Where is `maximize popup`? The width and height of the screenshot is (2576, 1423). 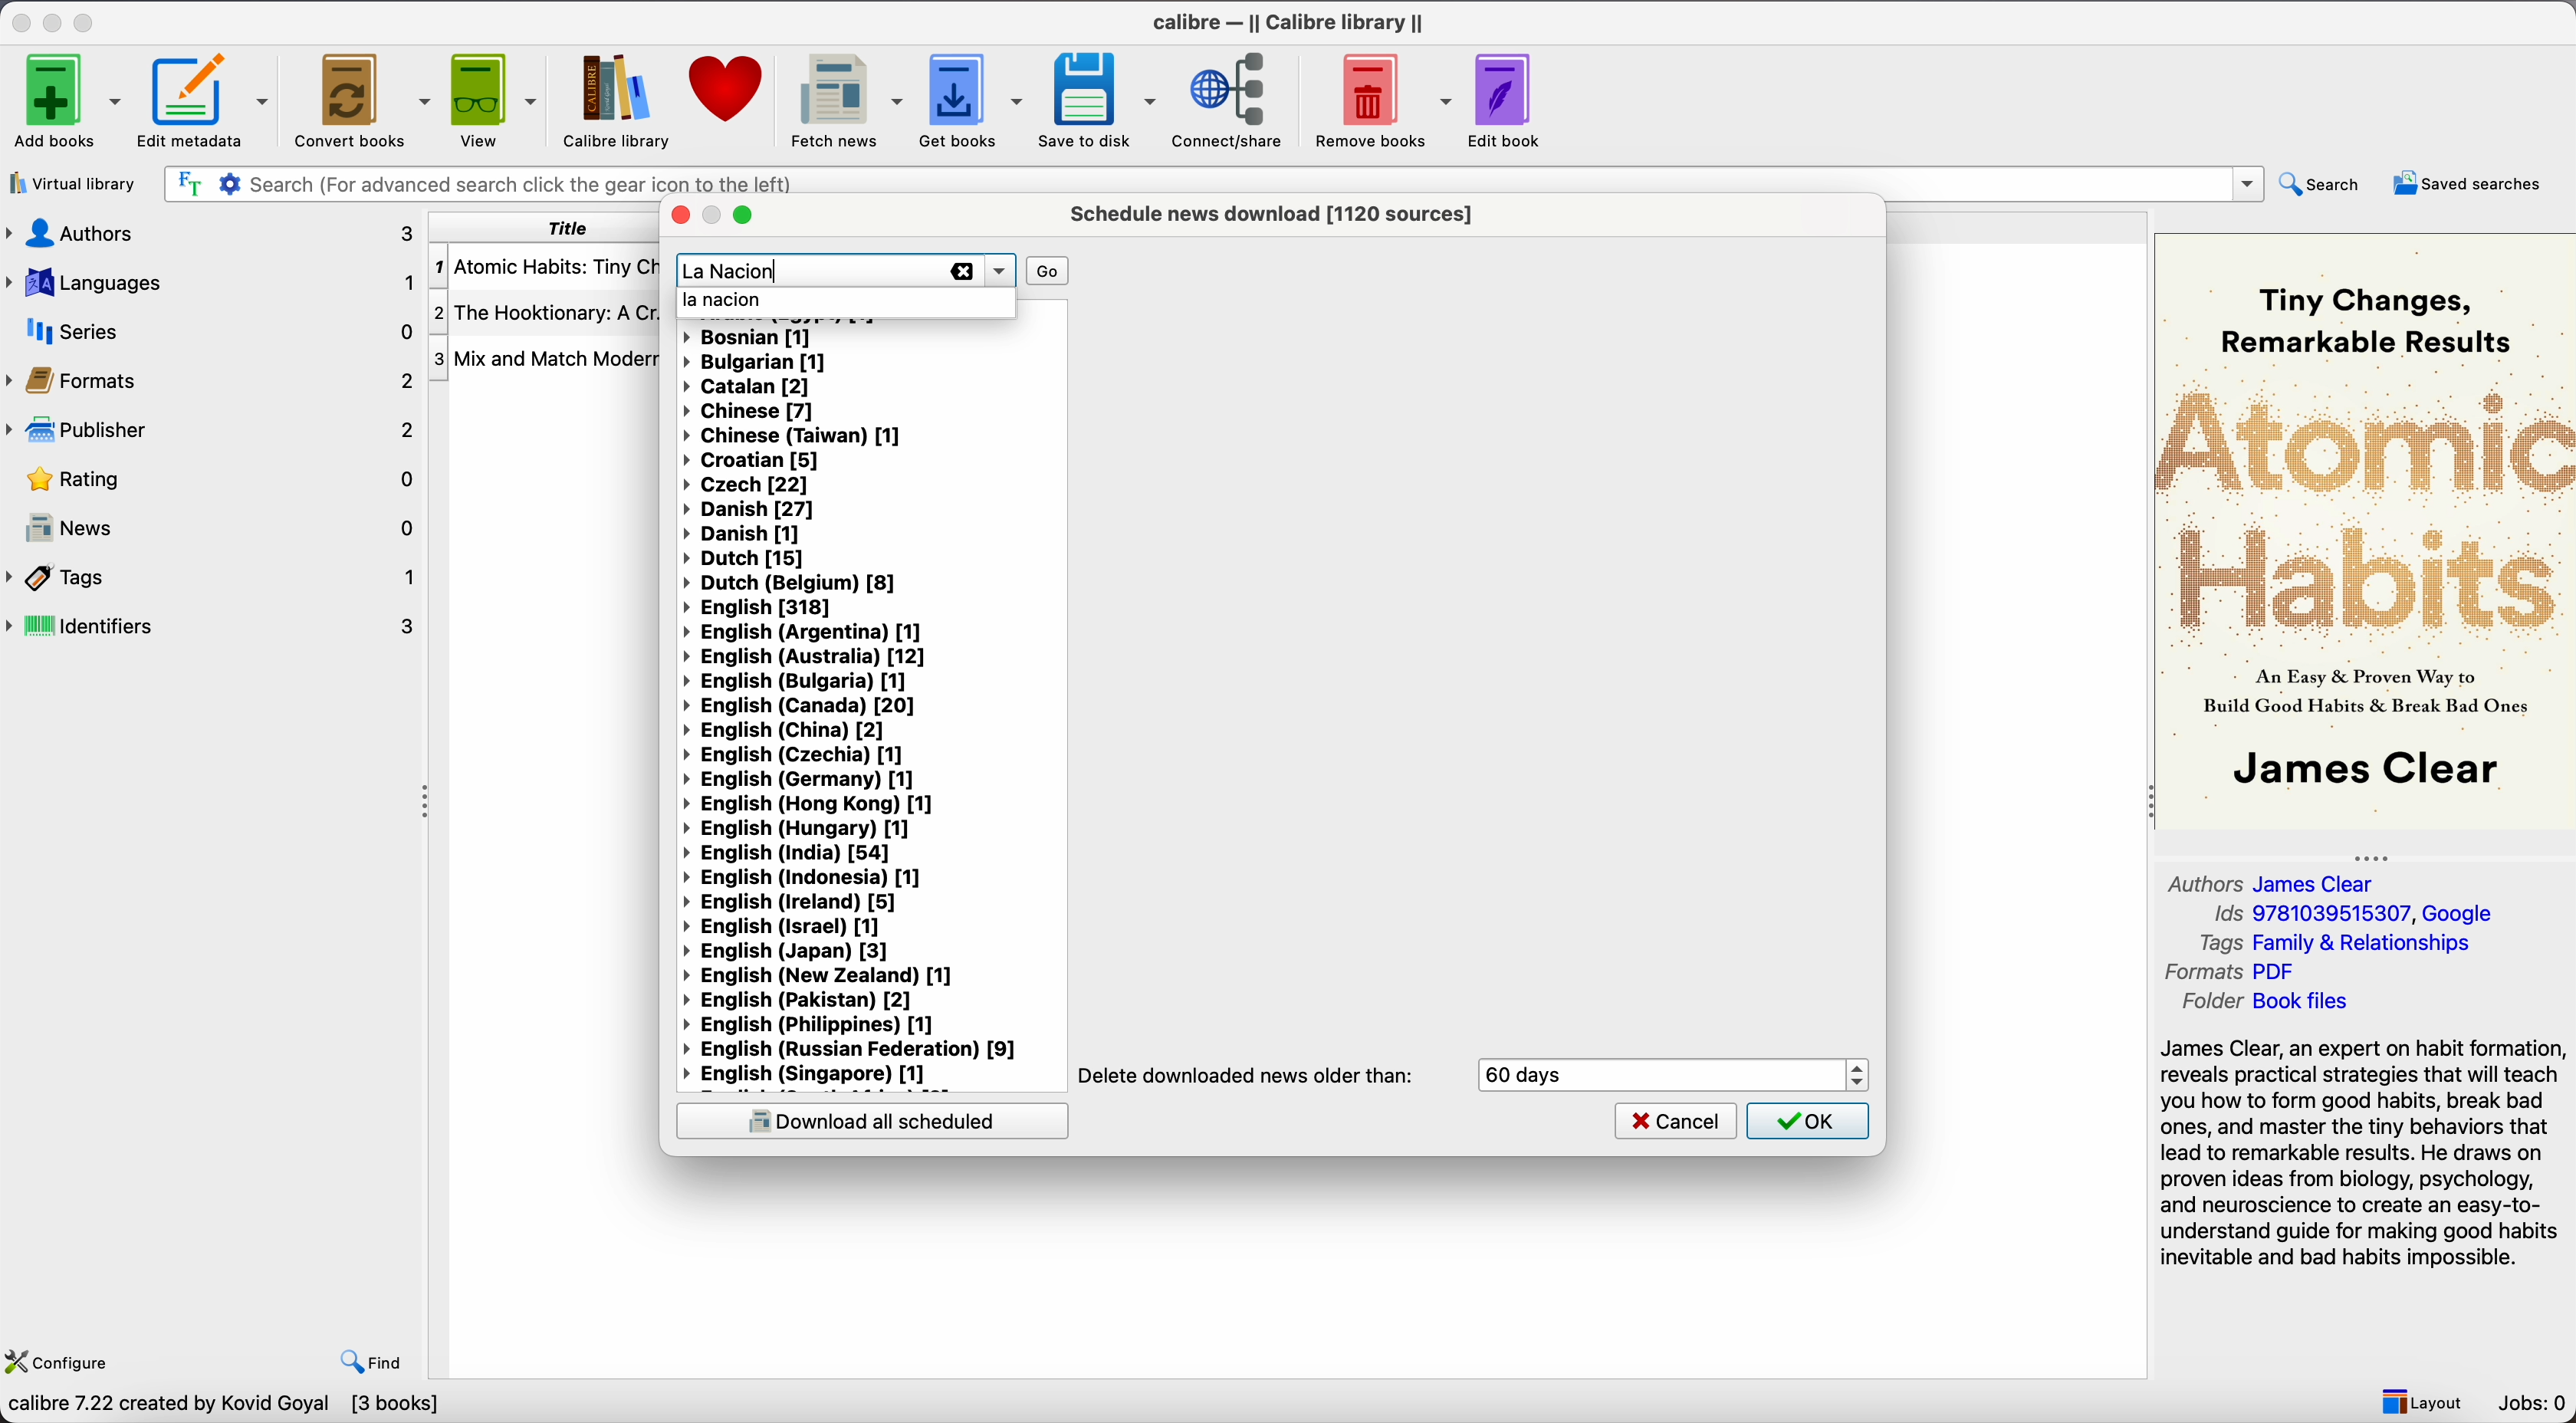 maximize popup is located at coordinates (742, 216).